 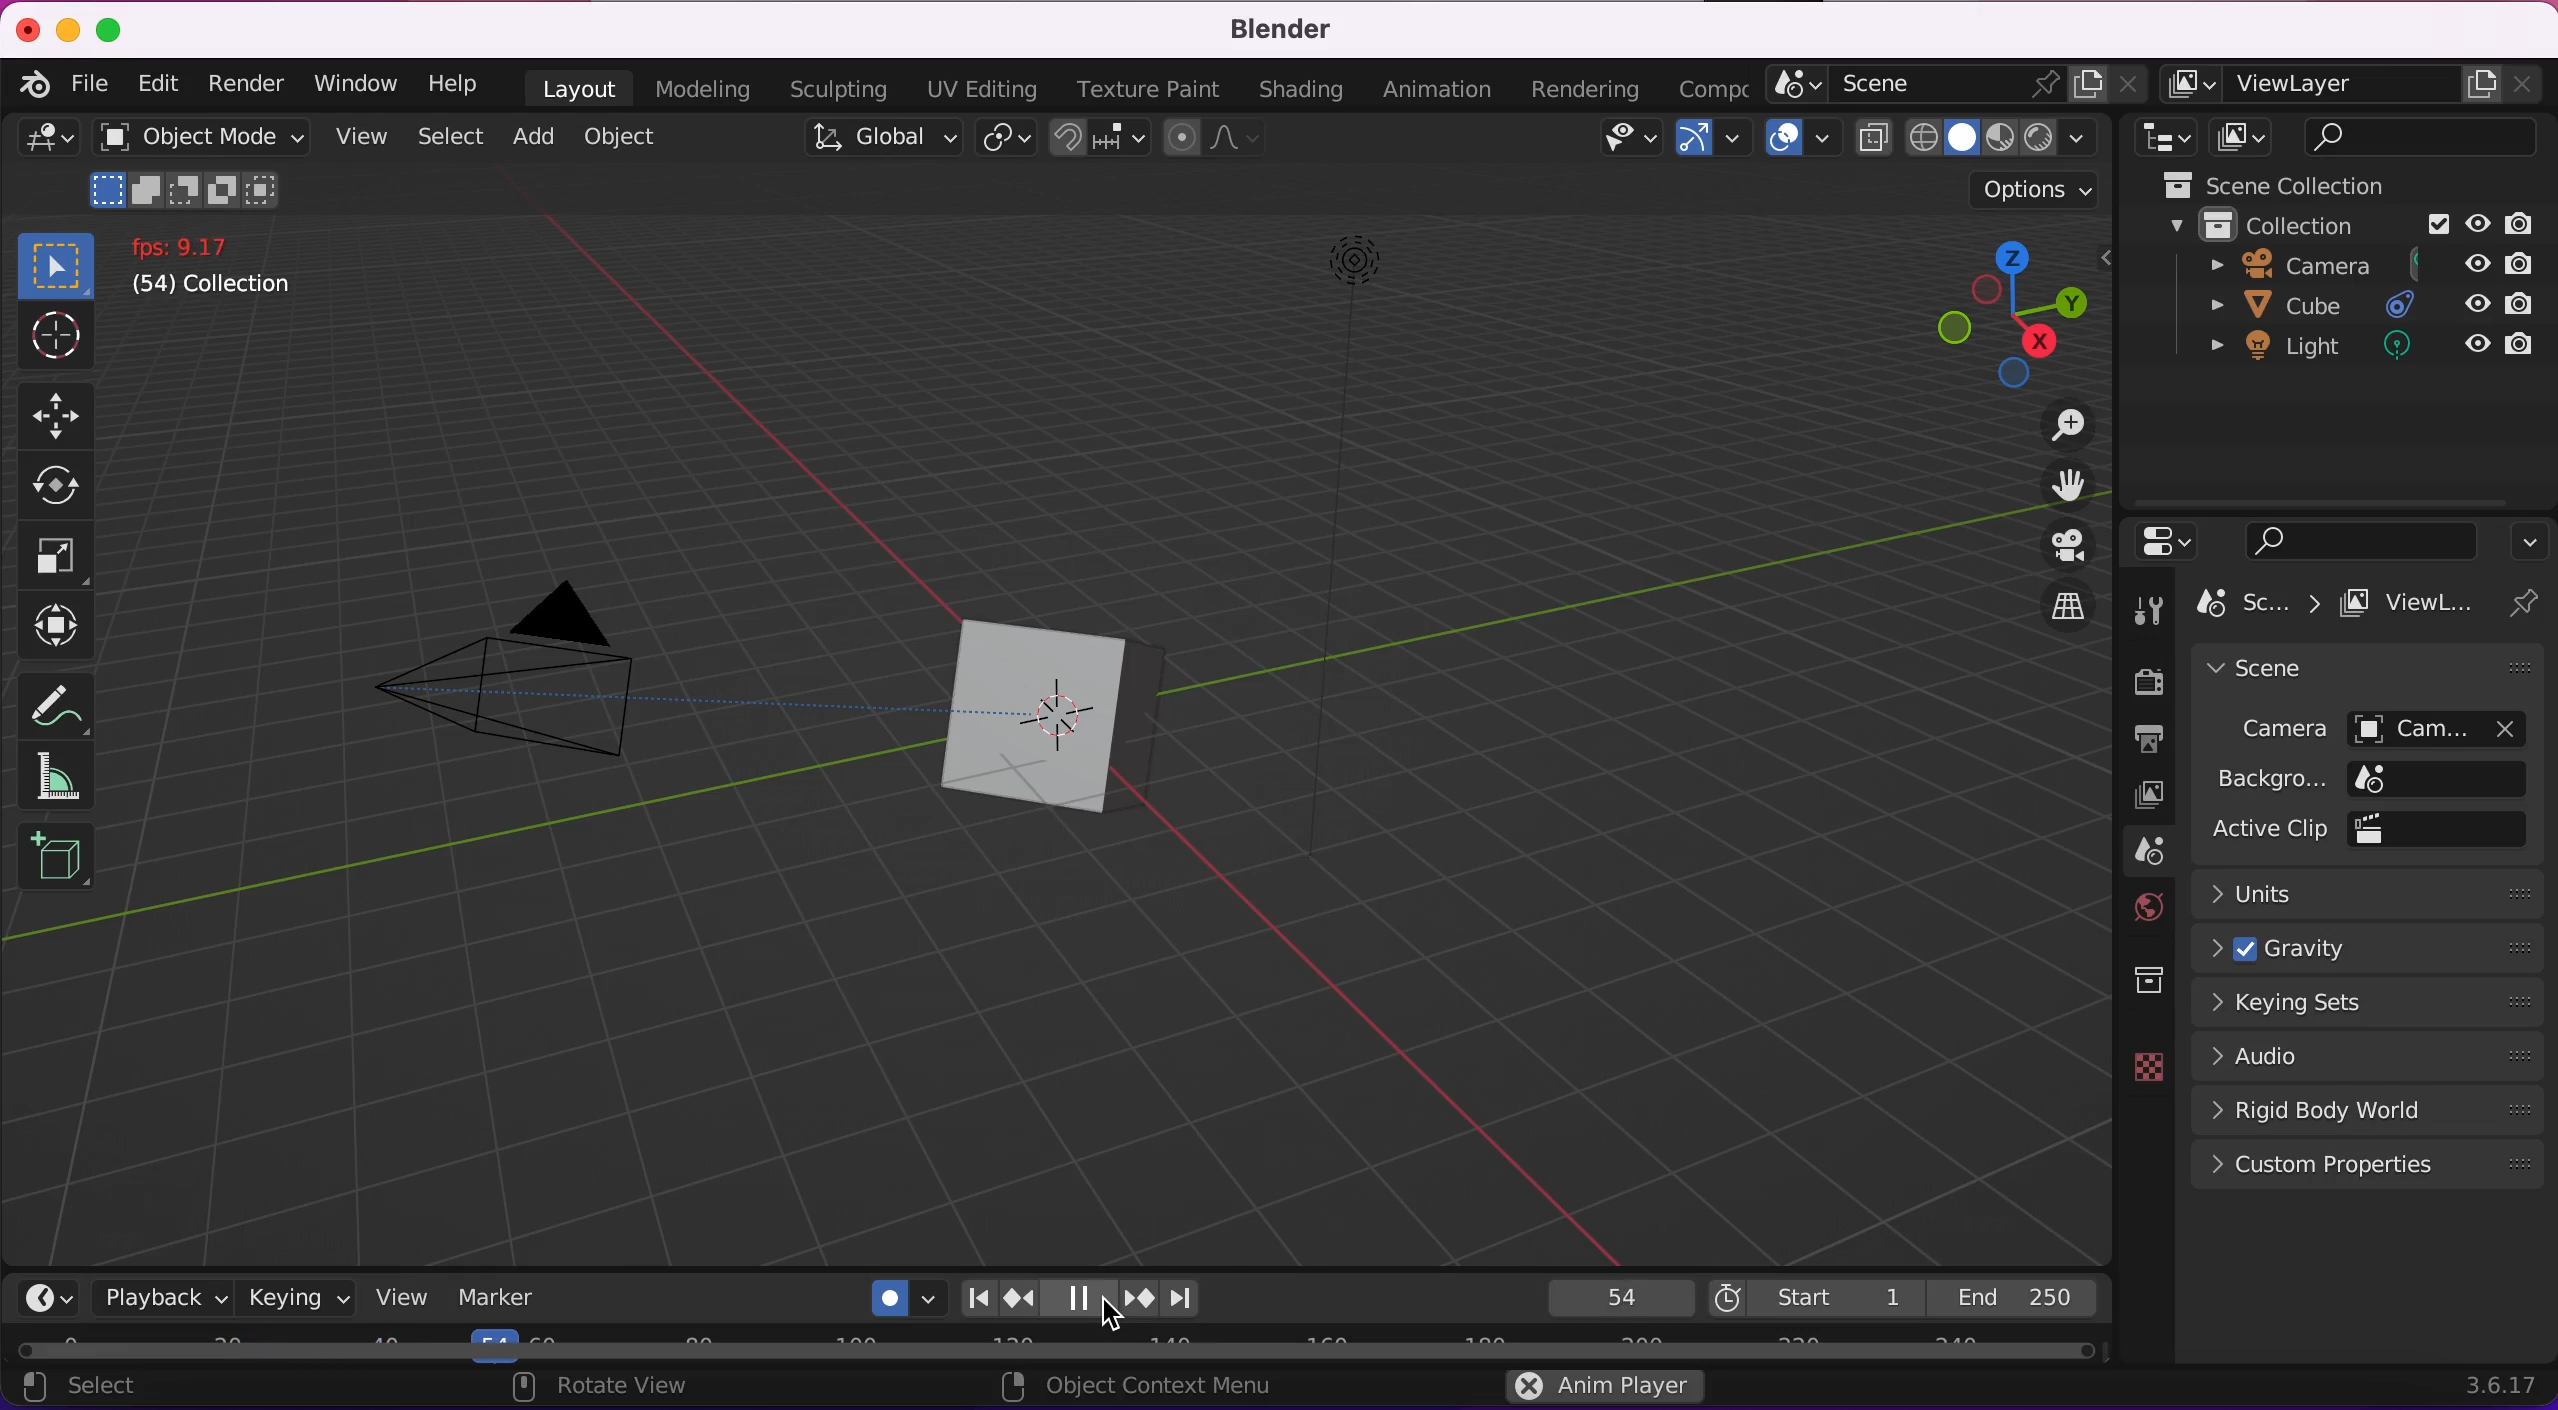 I want to click on horizontal scrollbar, so click(x=943, y=1352).